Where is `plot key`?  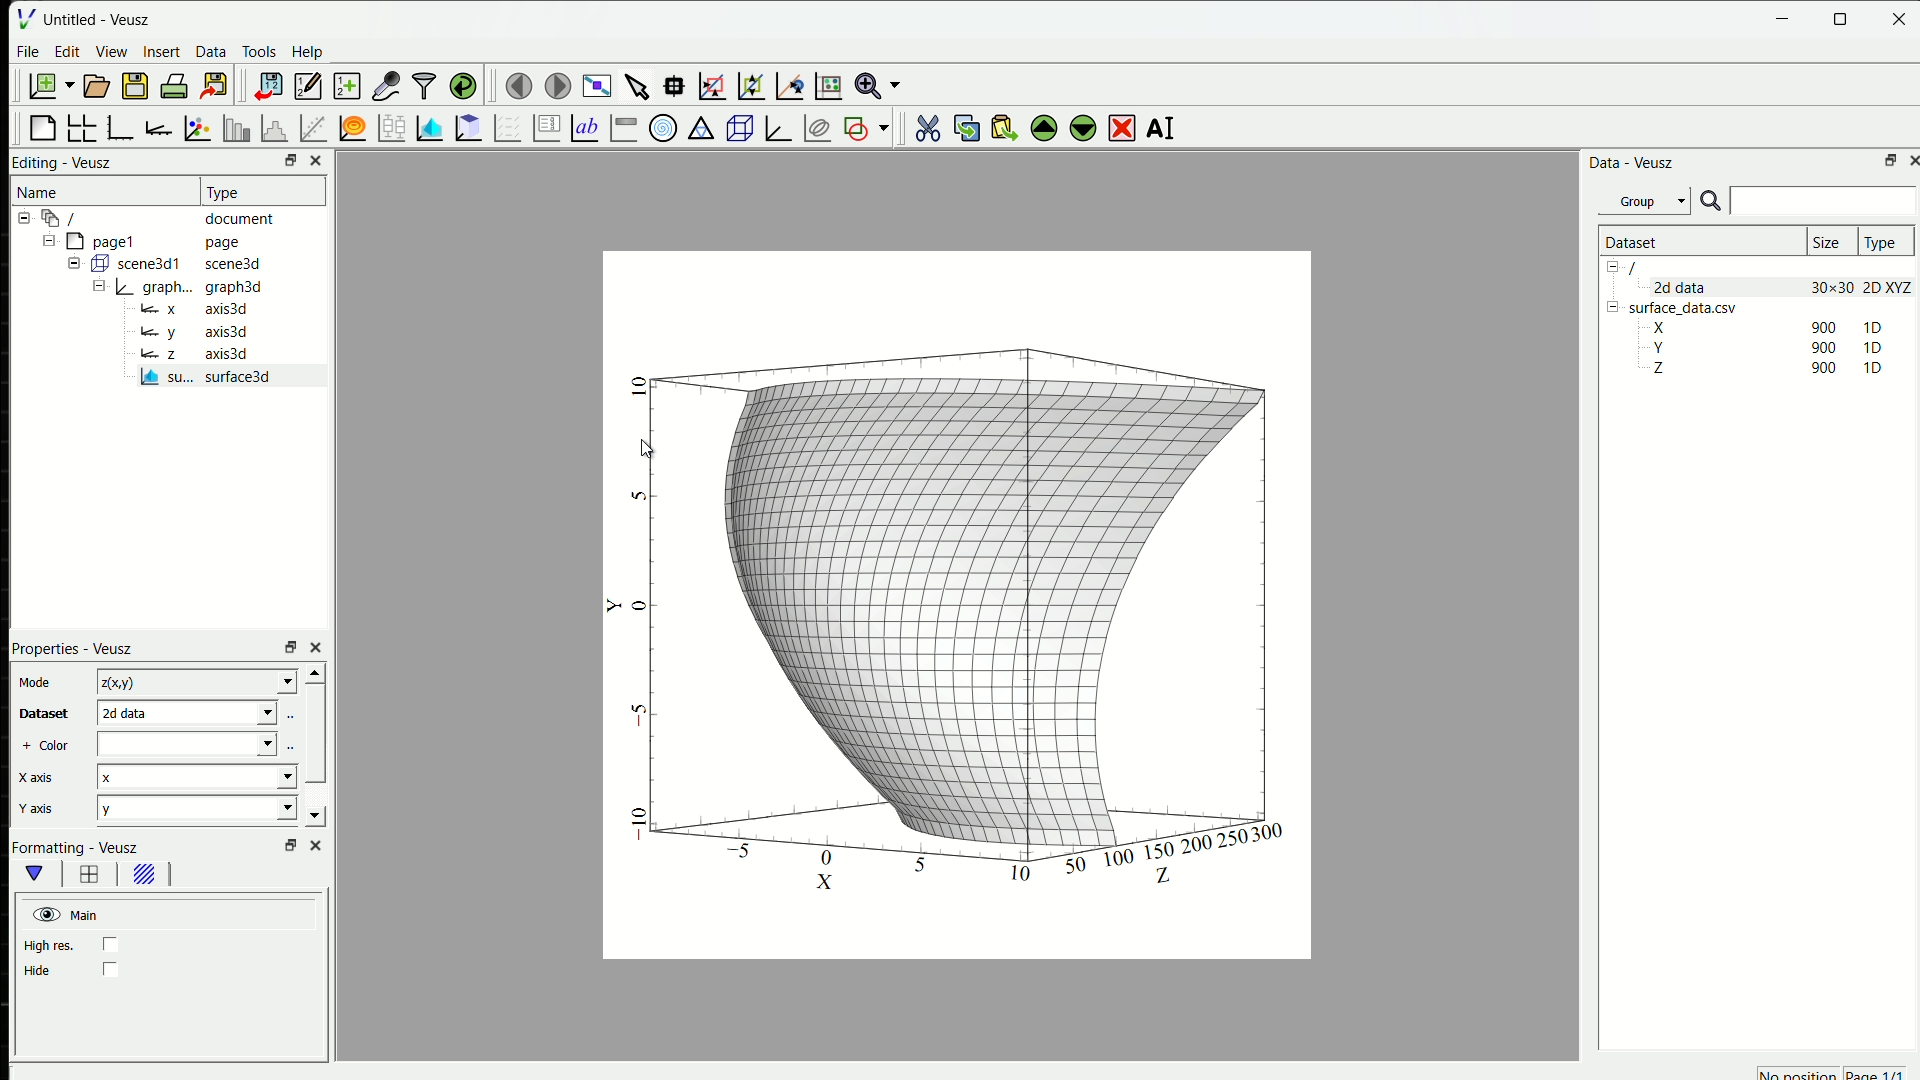 plot key is located at coordinates (548, 128).